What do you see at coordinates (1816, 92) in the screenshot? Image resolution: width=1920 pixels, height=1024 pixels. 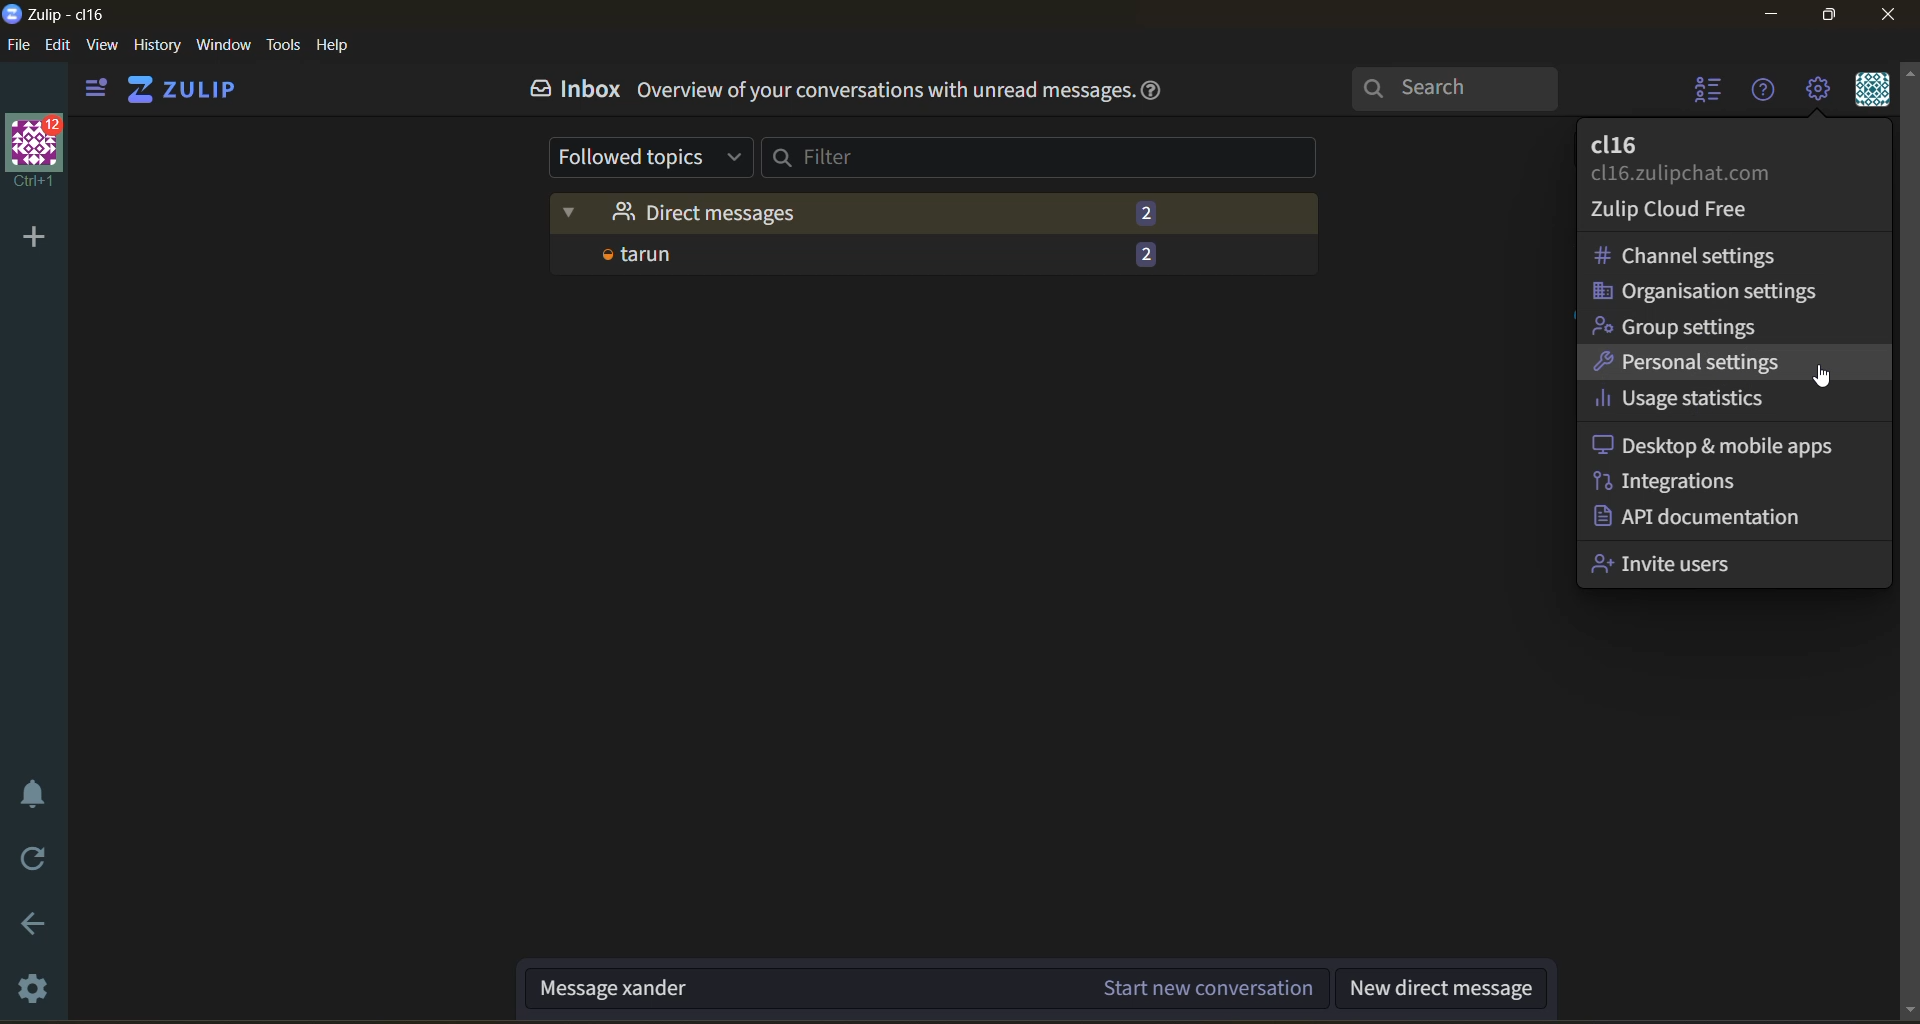 I see `setting` at bounding box center [1816, 92].